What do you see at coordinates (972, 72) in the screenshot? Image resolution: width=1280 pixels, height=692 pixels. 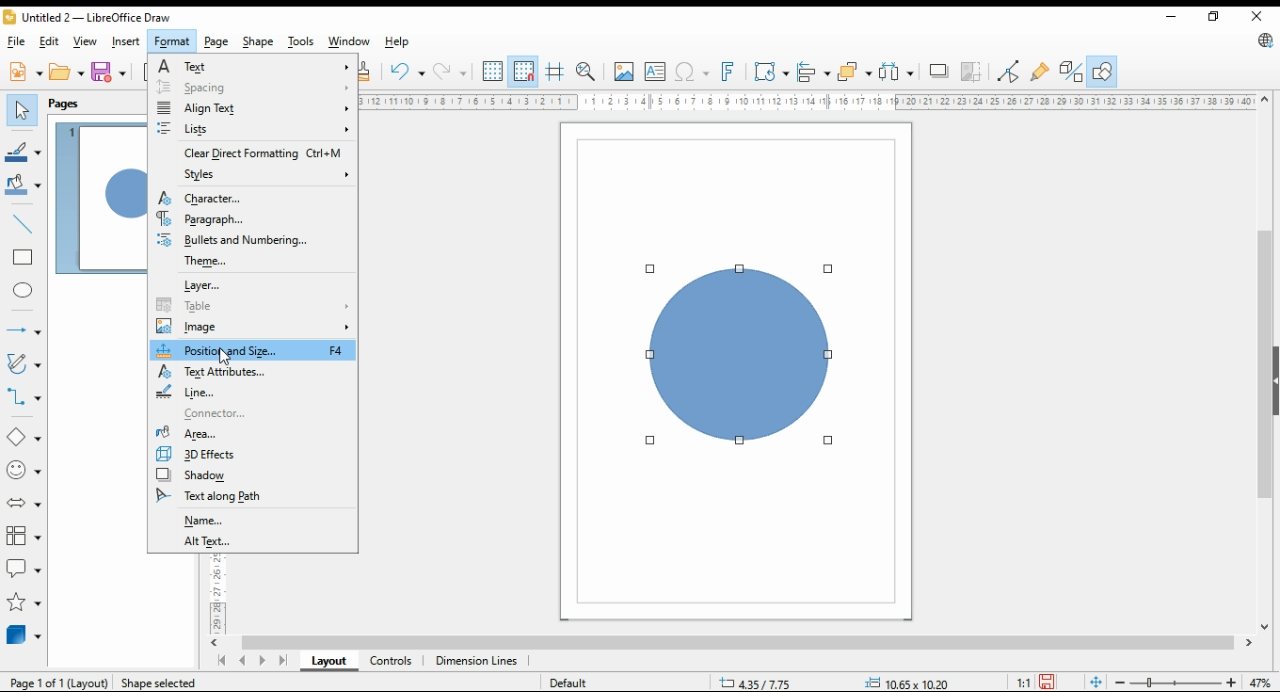 I see `crop` at bounding box center [972, 72].